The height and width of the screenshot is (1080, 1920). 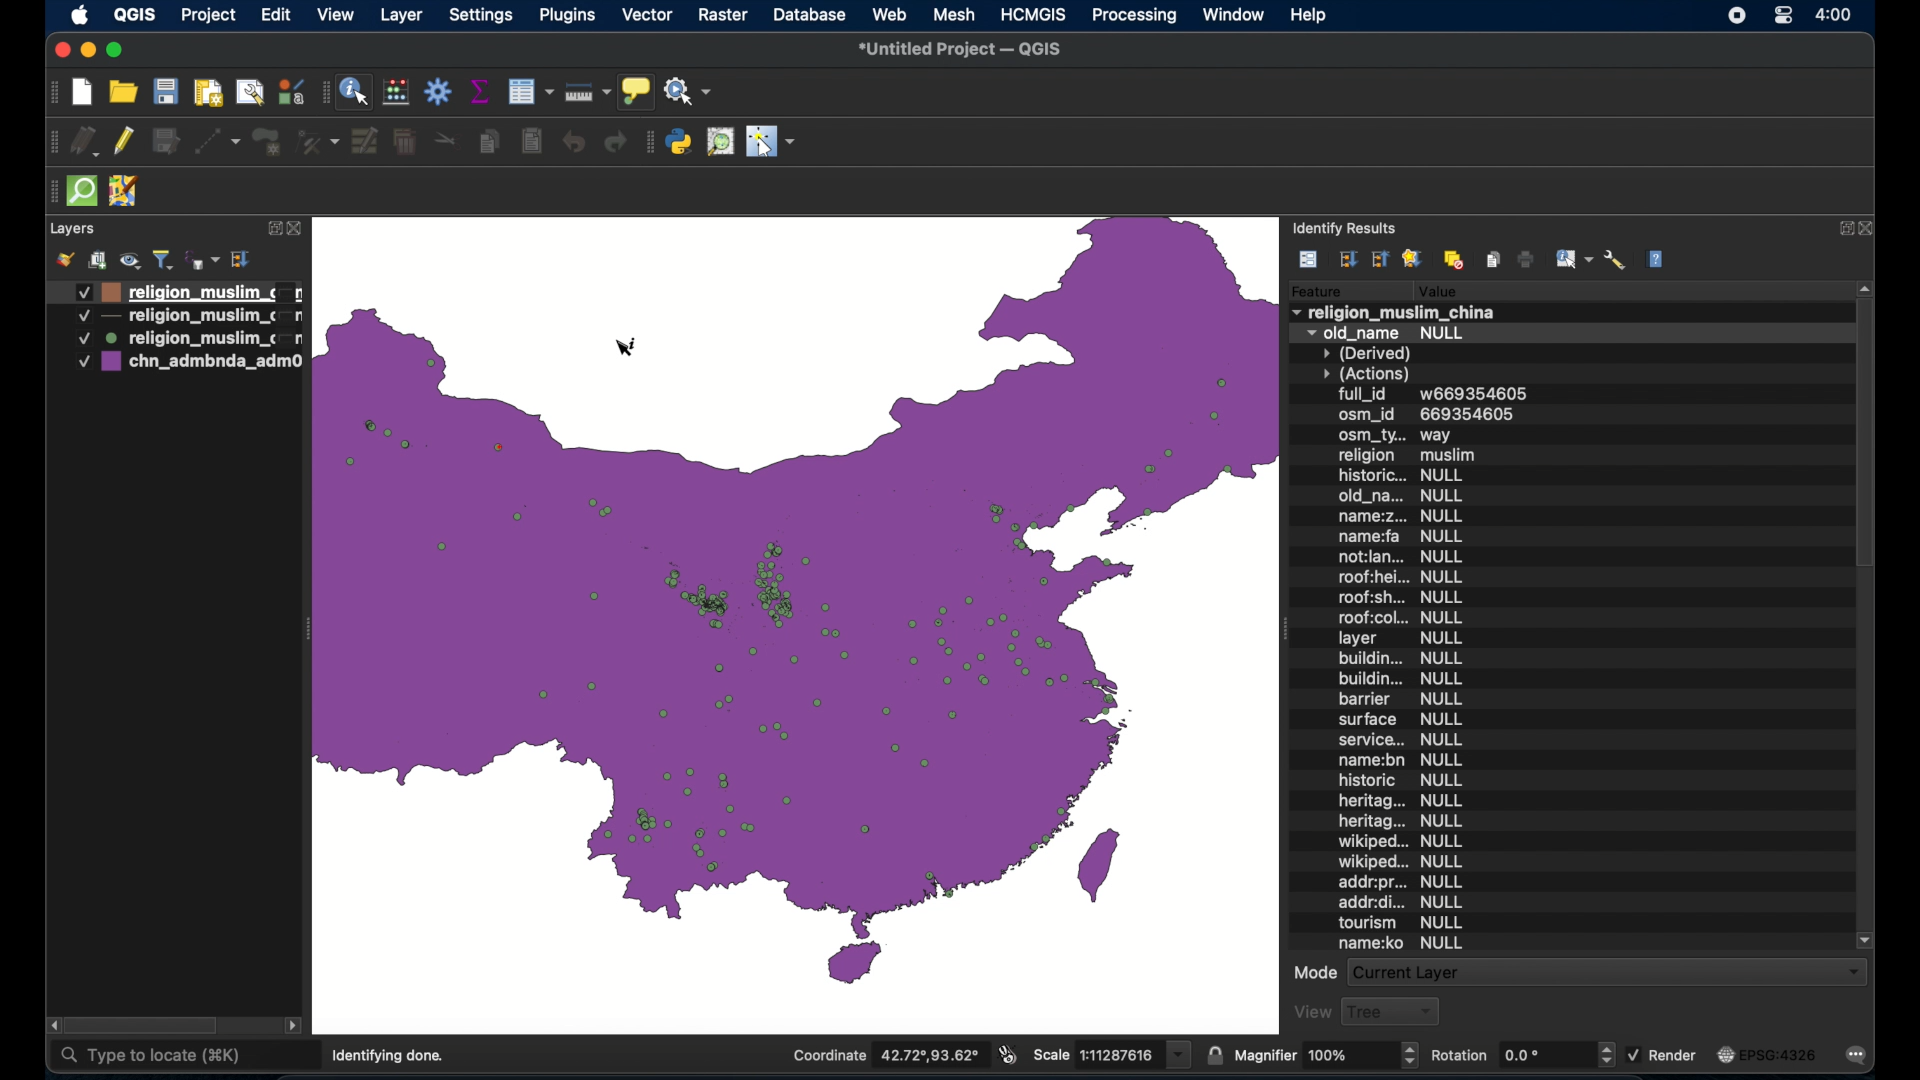 I want to click on scroll down arrow, so click(x=1863, y=941).